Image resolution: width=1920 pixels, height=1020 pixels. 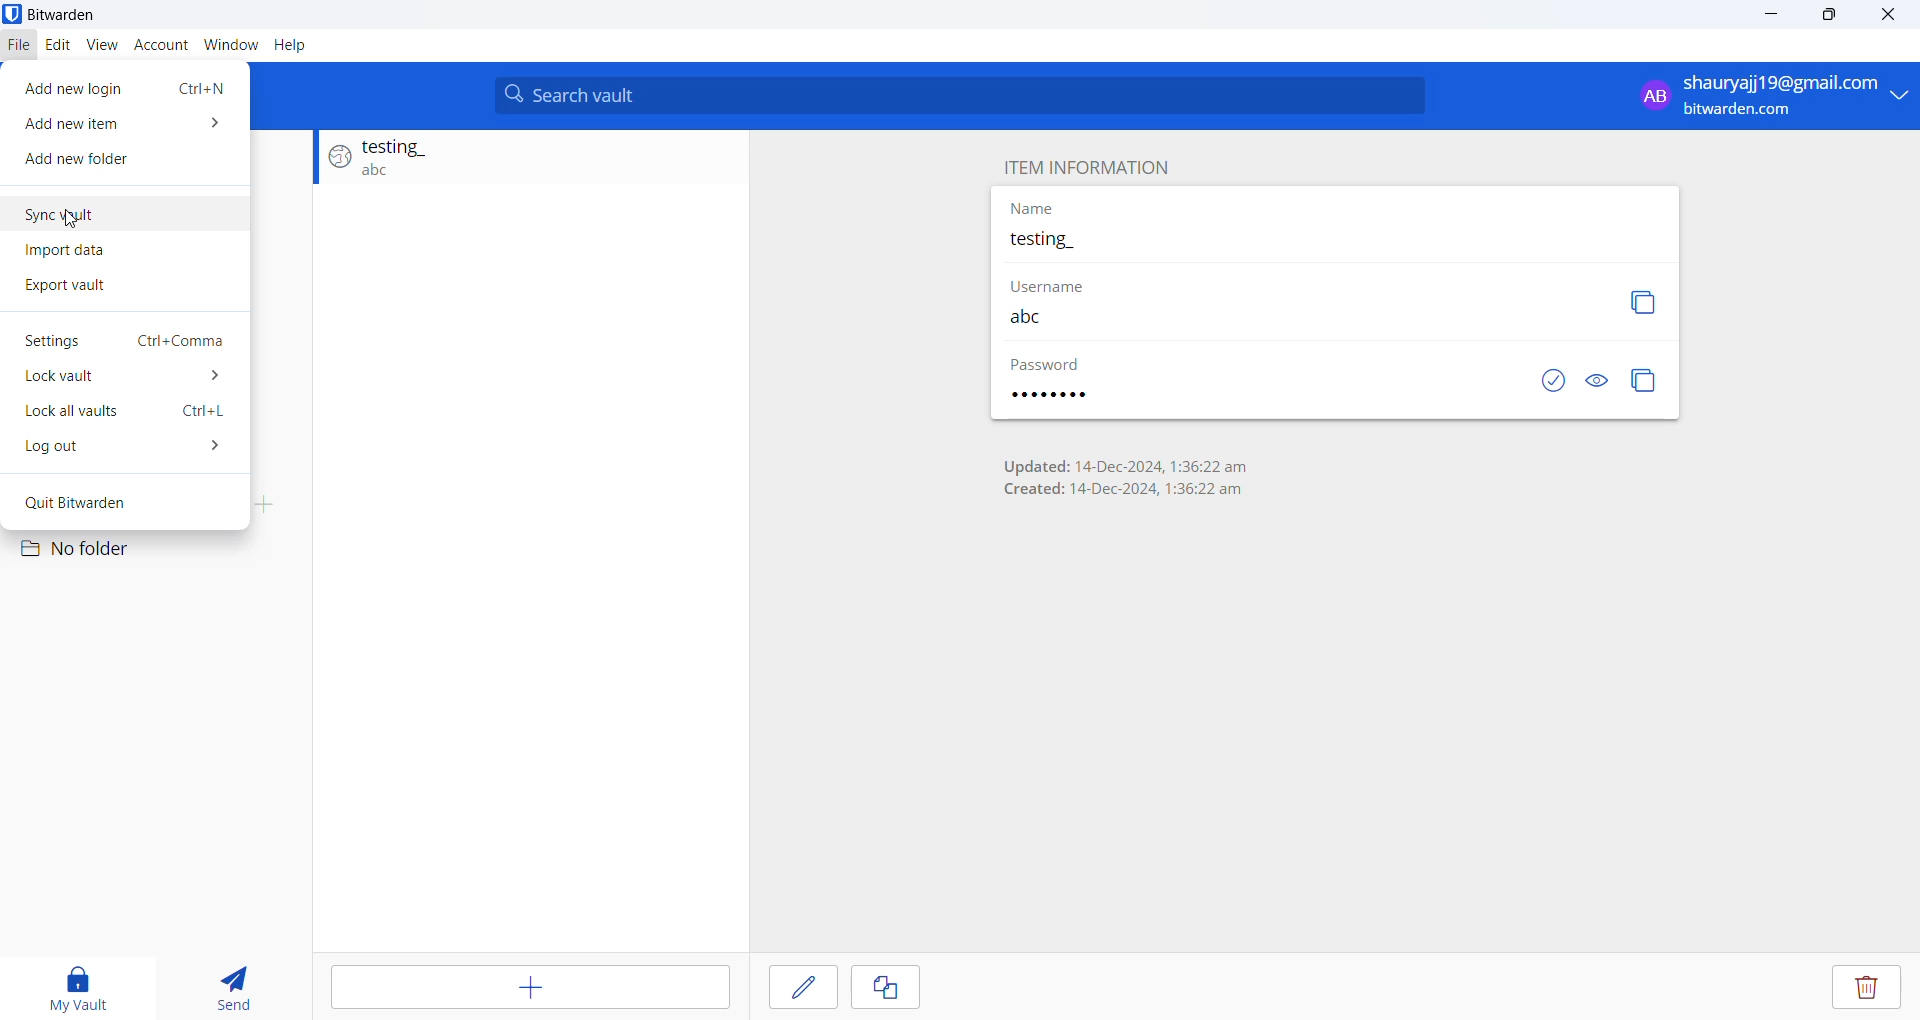 What do you see at coordinates (1334, 243) in the screenshot?
I see `Current login entry name` at bounding box center [1334, 243].